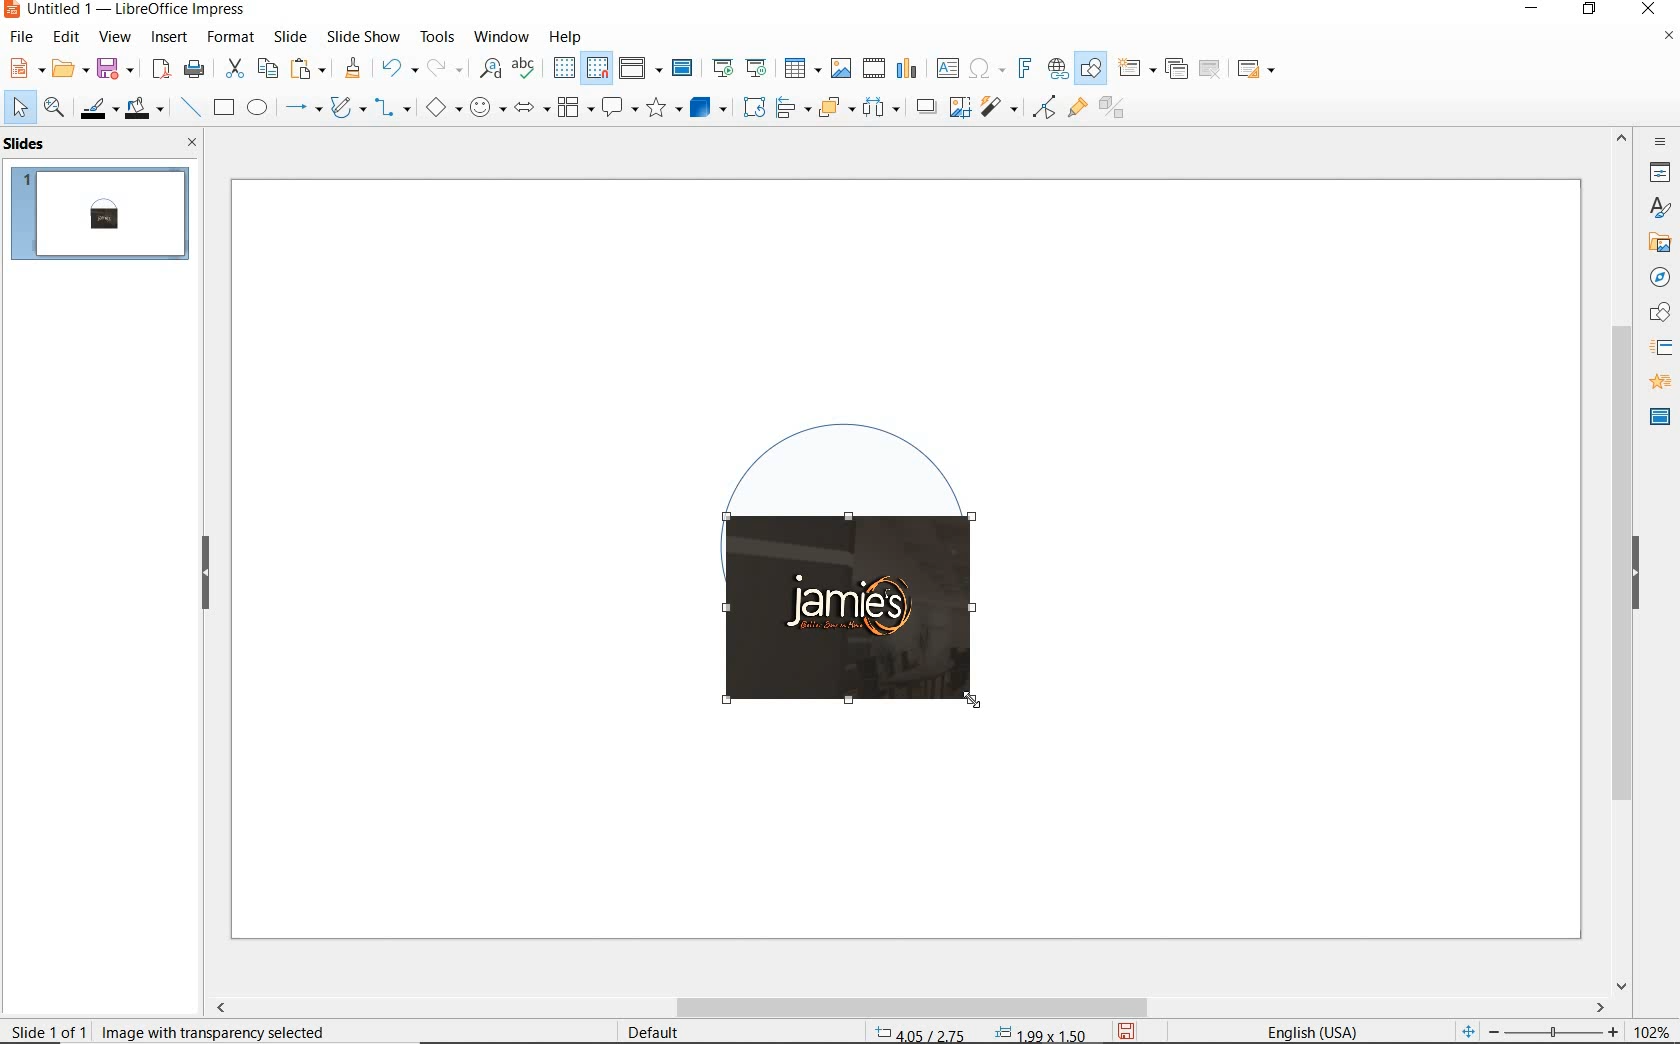  What do you see at coordinates (29, 144) in the screenshot?
I see `slides` at bounding box center [29, 144].